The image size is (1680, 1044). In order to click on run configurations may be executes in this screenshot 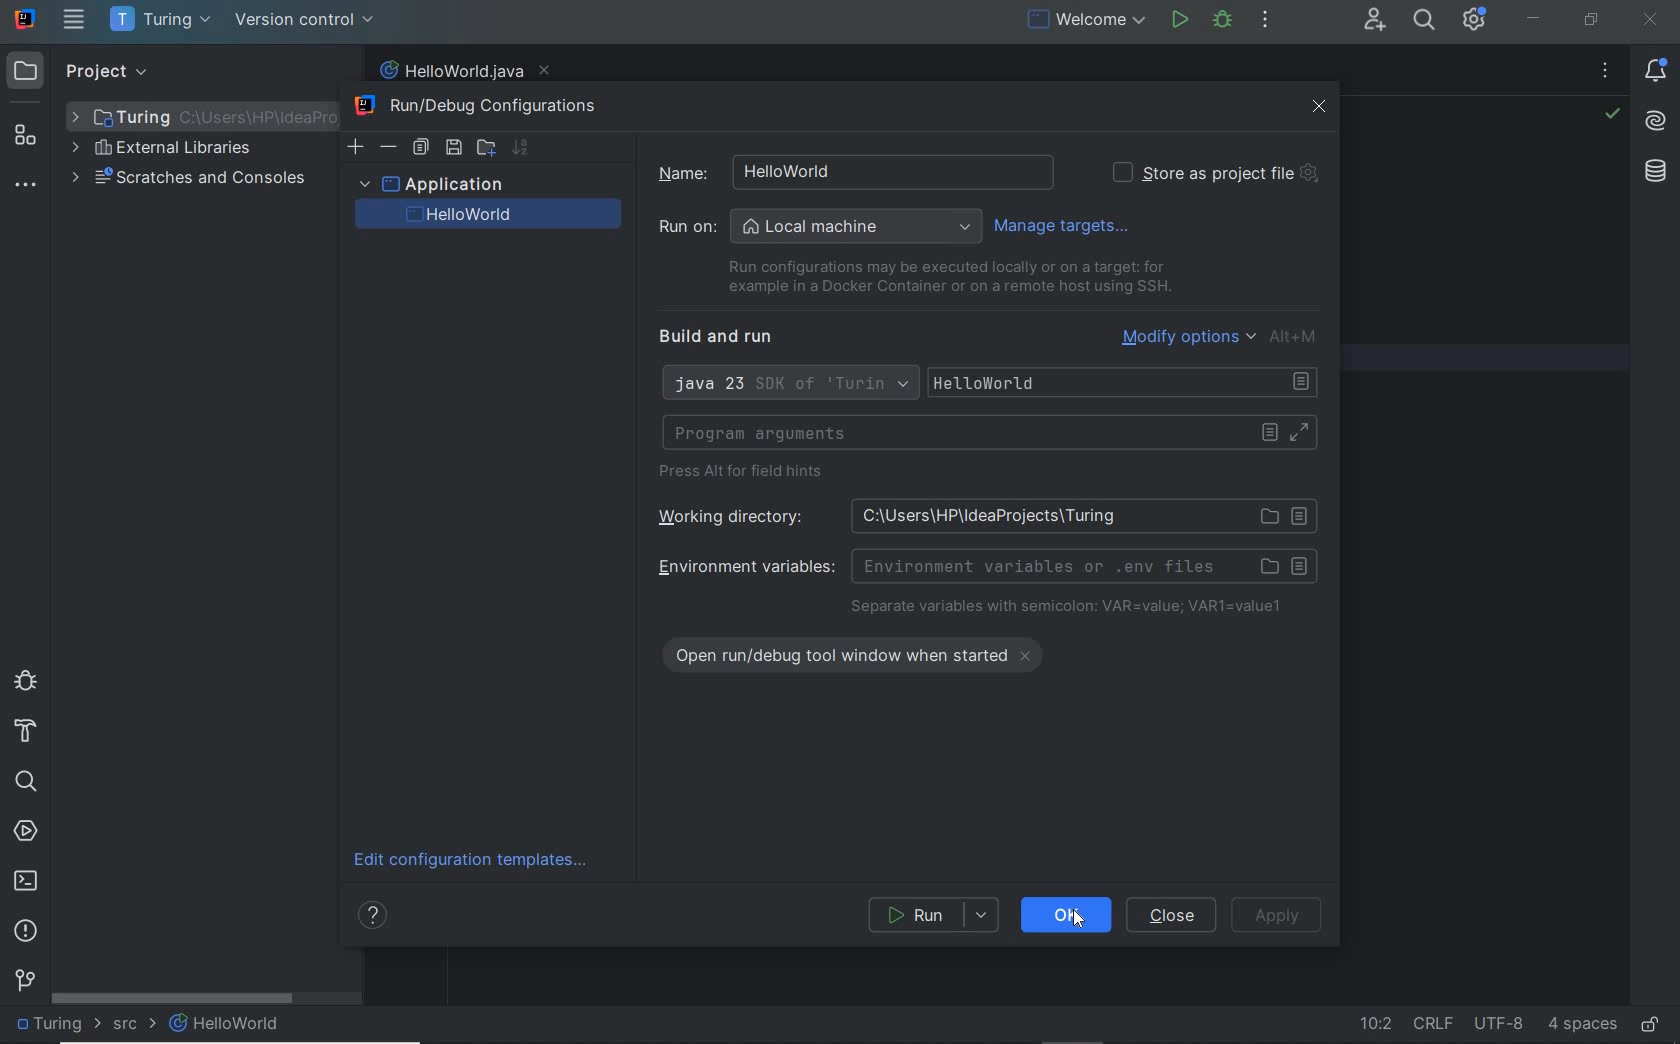, I will do `click(942, 277)`.